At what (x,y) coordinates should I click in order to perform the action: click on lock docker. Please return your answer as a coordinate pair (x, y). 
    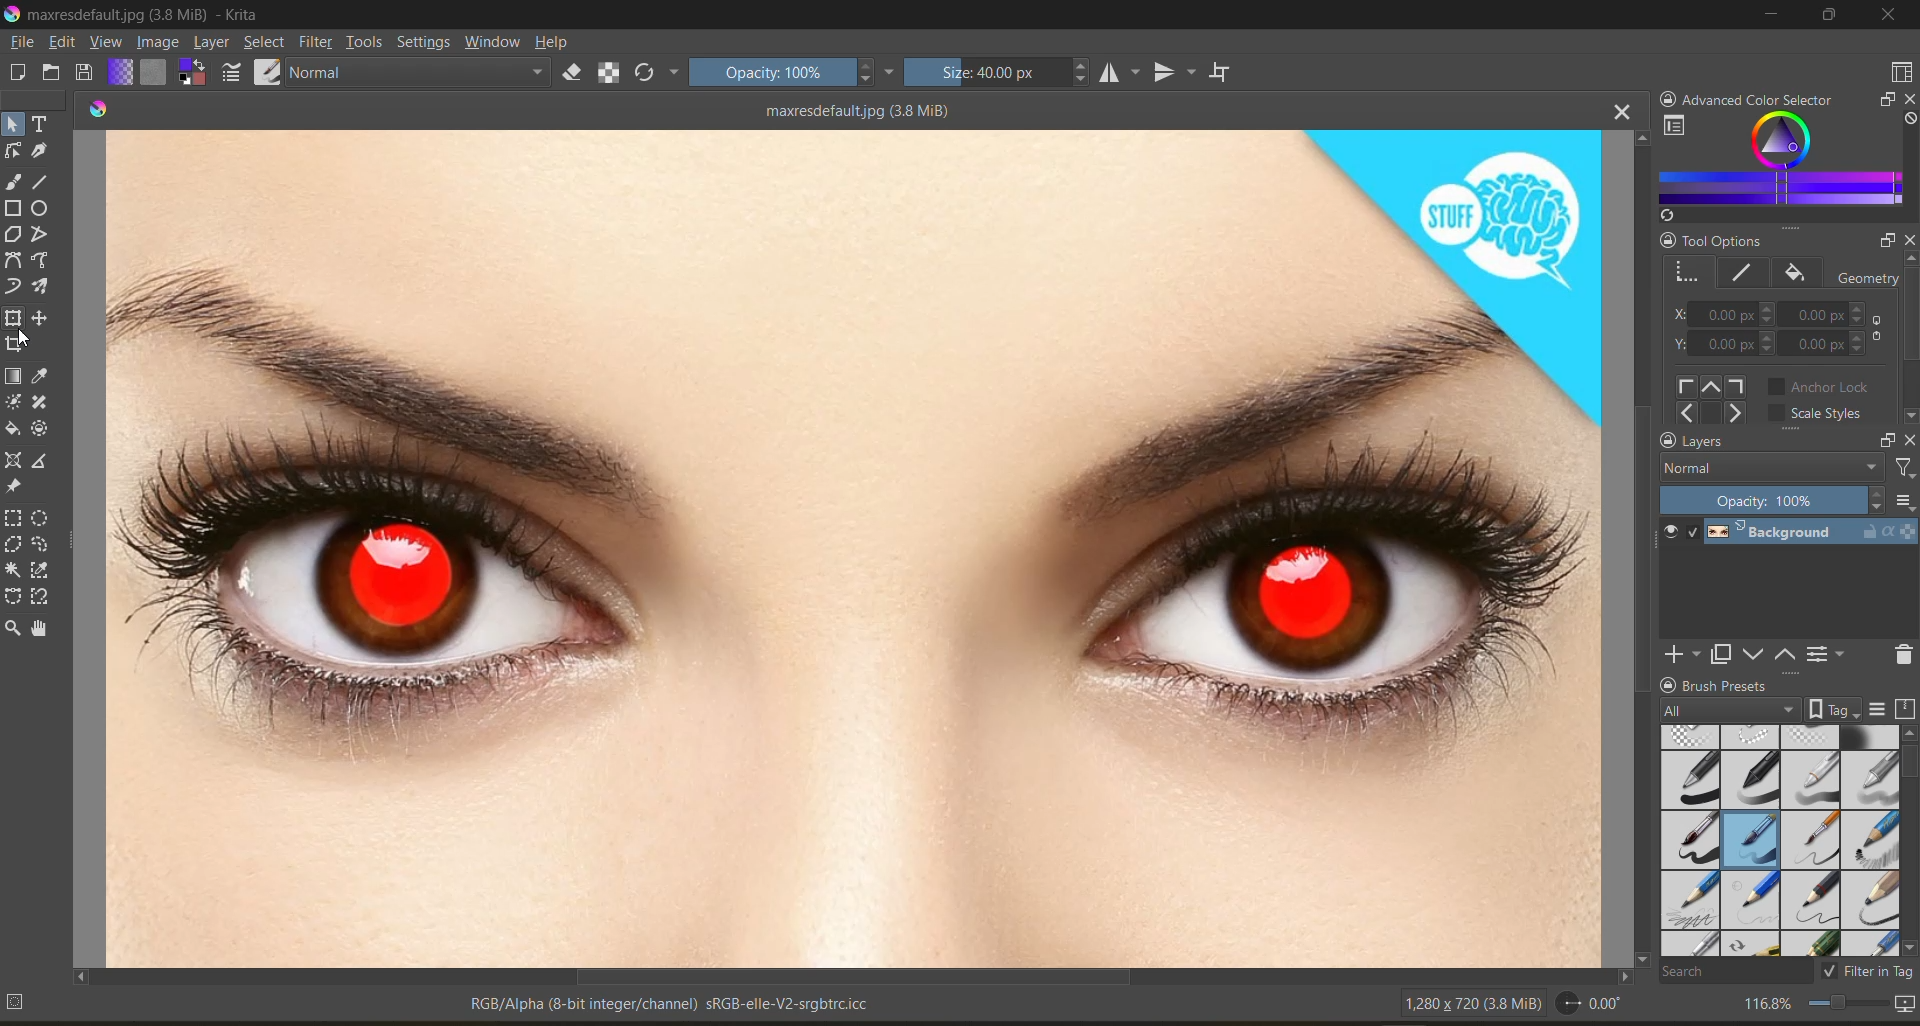
    Looking at the image, I should click on (1669, 685).